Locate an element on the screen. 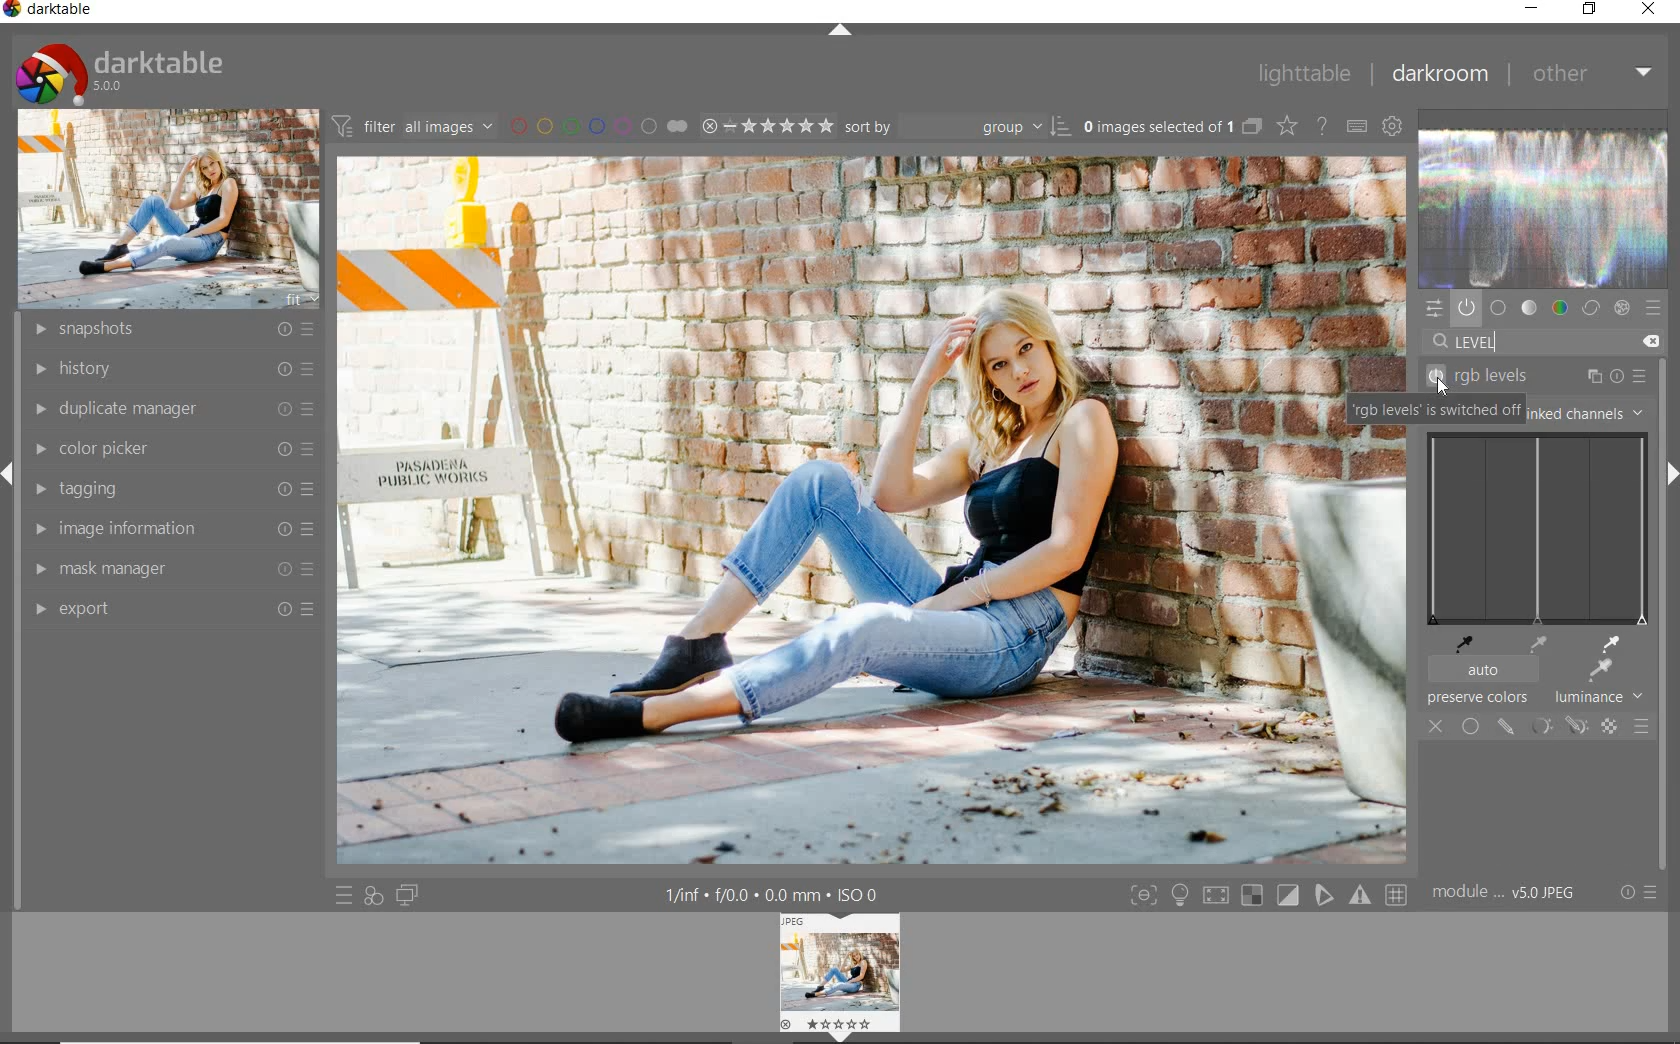 This screenshot has width=1680, height=1044. rgb levels status is located at coordinates (1436, 380).